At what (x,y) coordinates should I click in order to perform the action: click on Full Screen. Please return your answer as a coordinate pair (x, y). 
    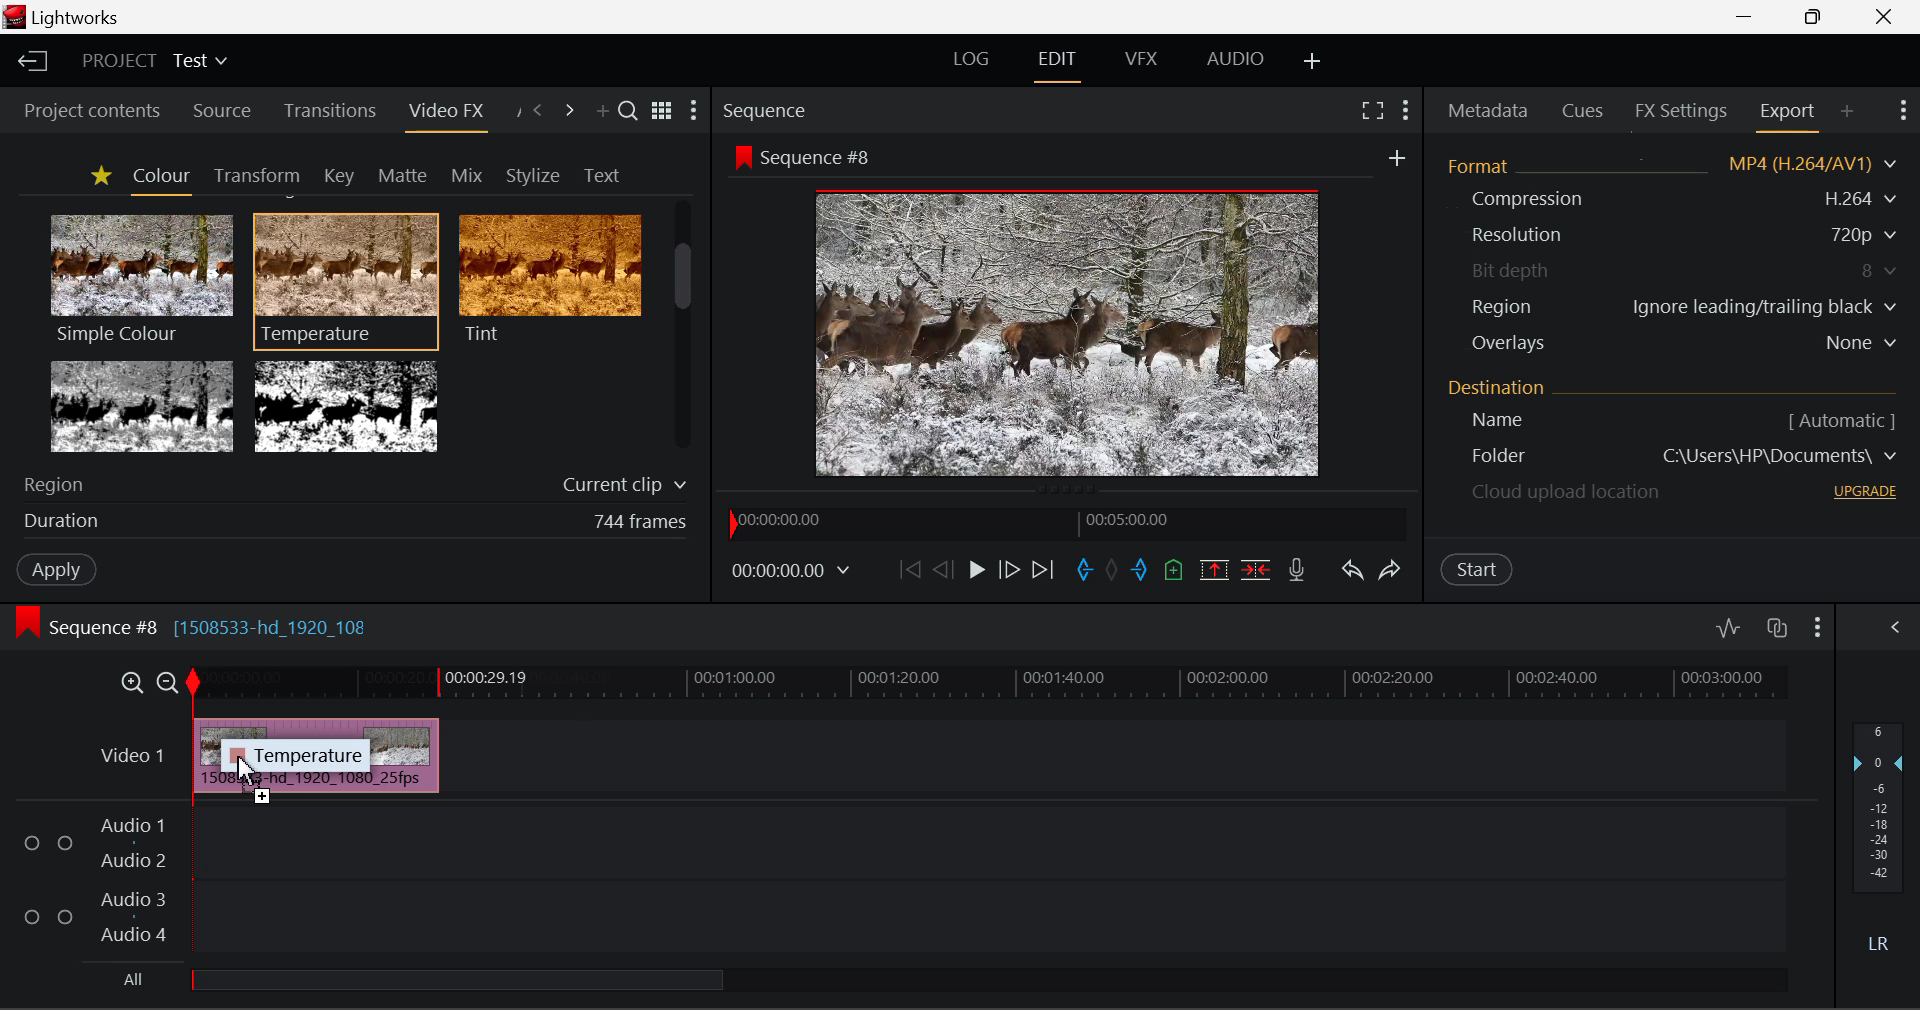
    Looking at the image, I should click on (1370, 114).